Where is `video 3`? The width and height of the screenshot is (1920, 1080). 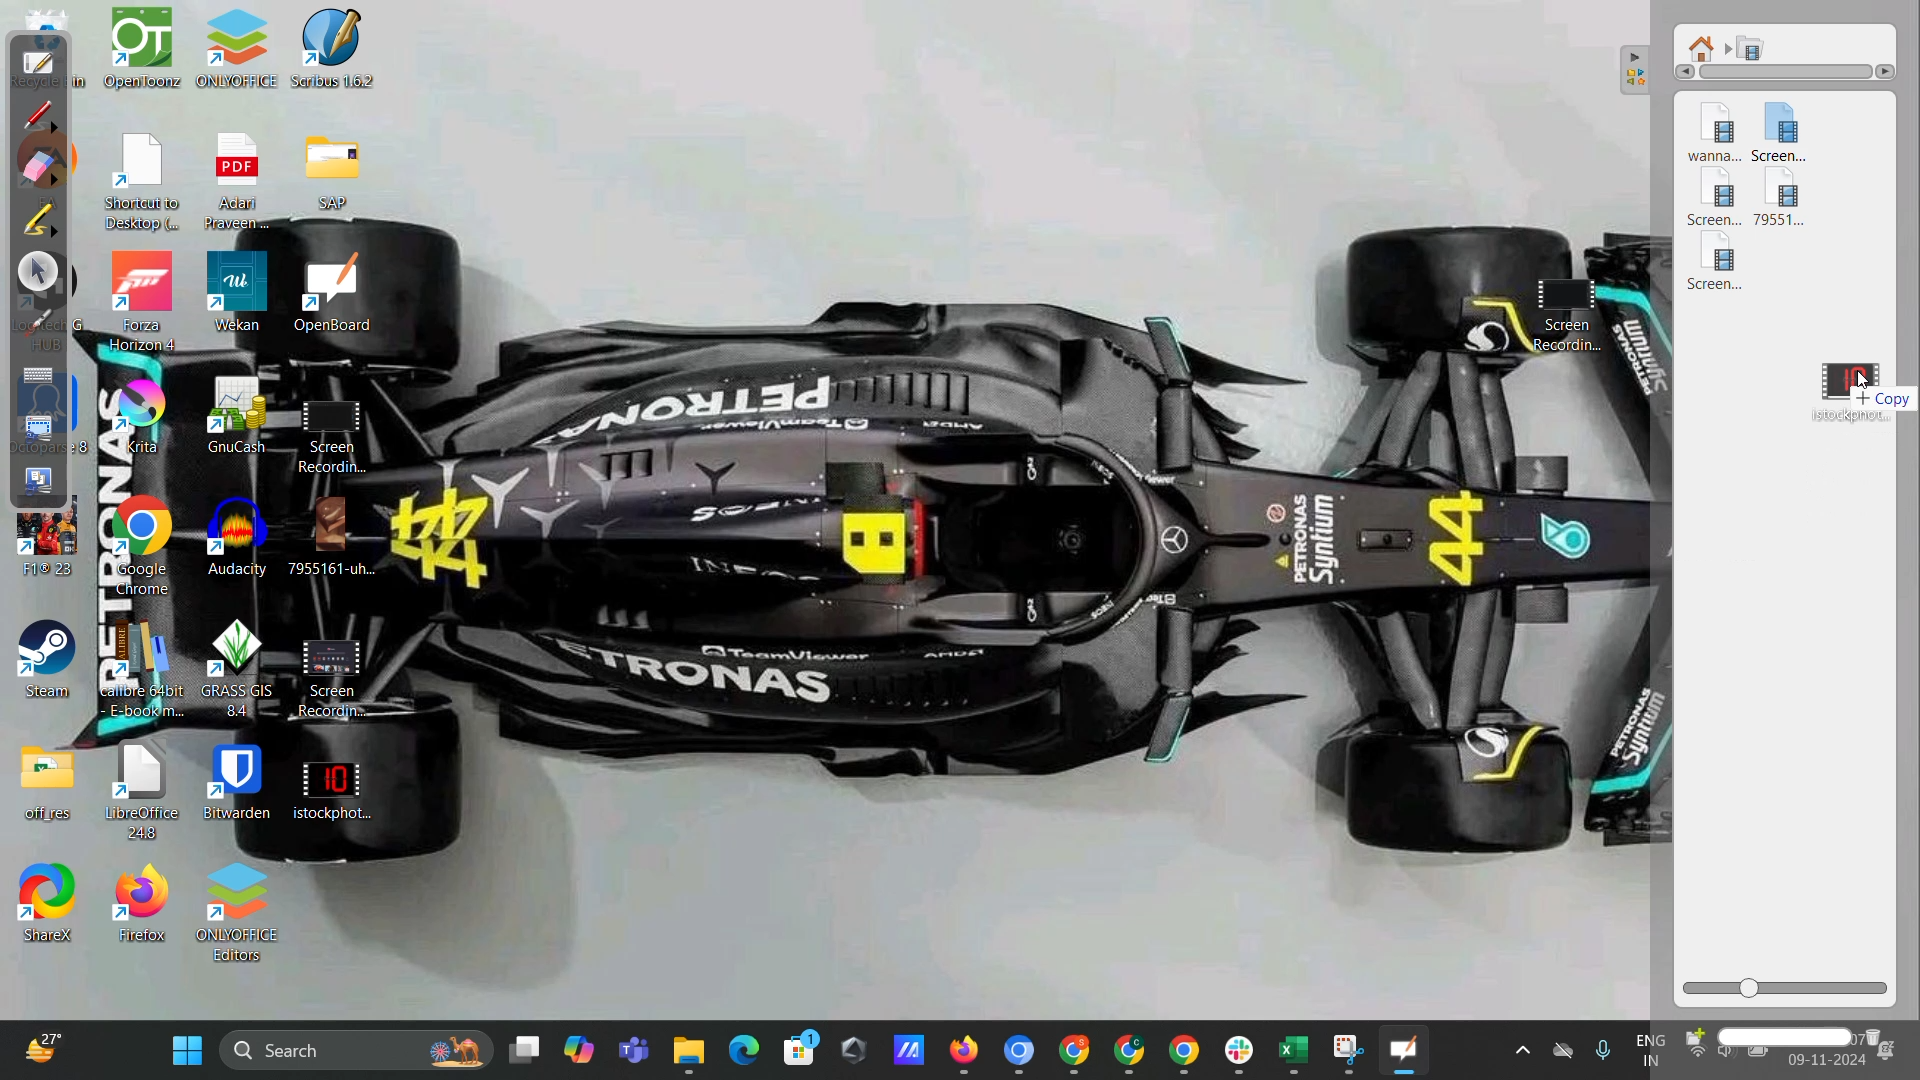
video 3 is located at coordinates (1714, 204).